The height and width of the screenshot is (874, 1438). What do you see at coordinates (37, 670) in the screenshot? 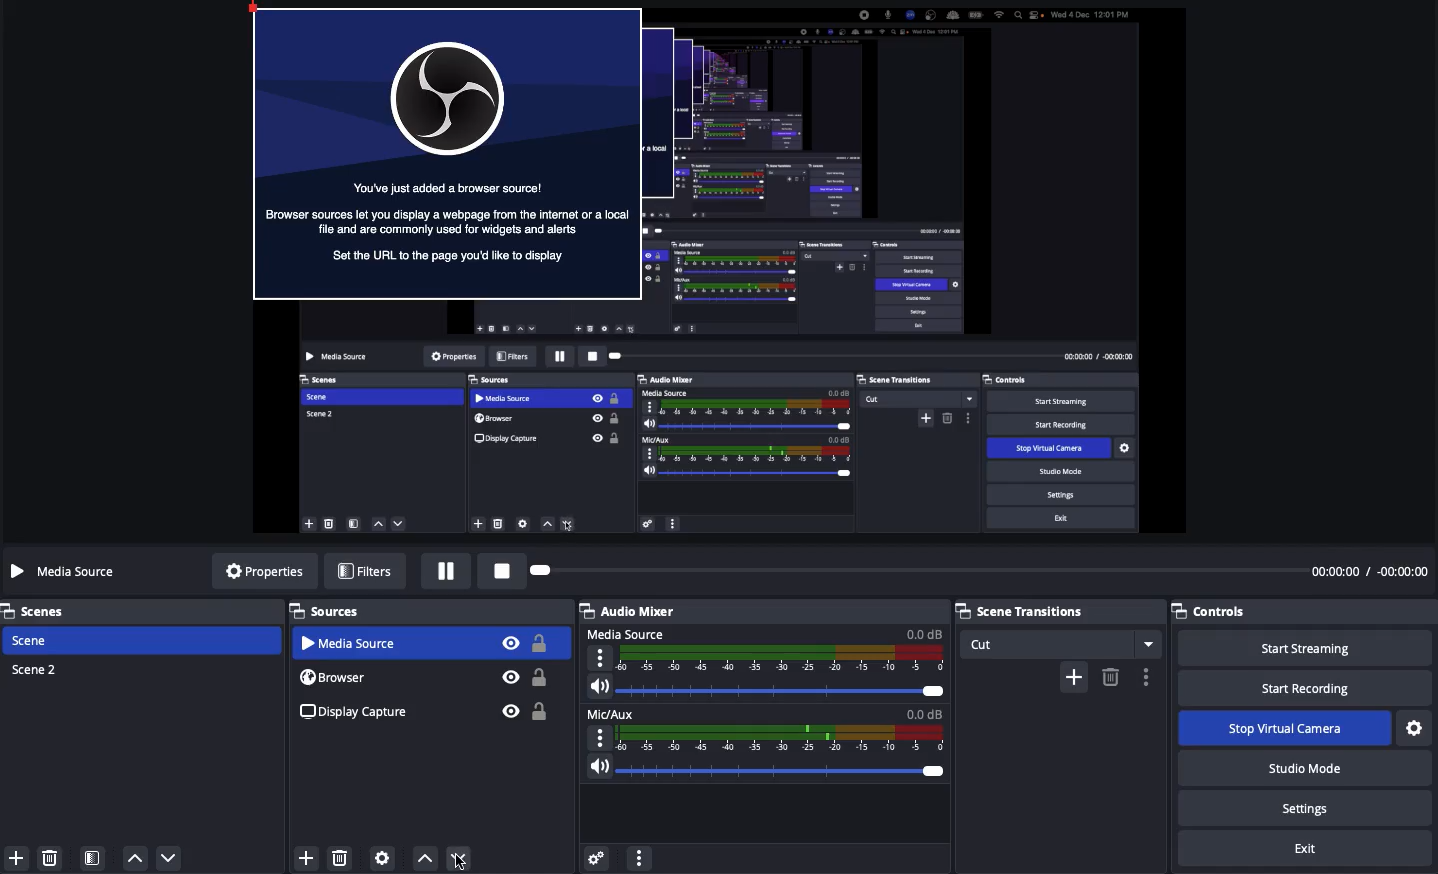
I see `Scene 2` at bounding box center [37, 670].